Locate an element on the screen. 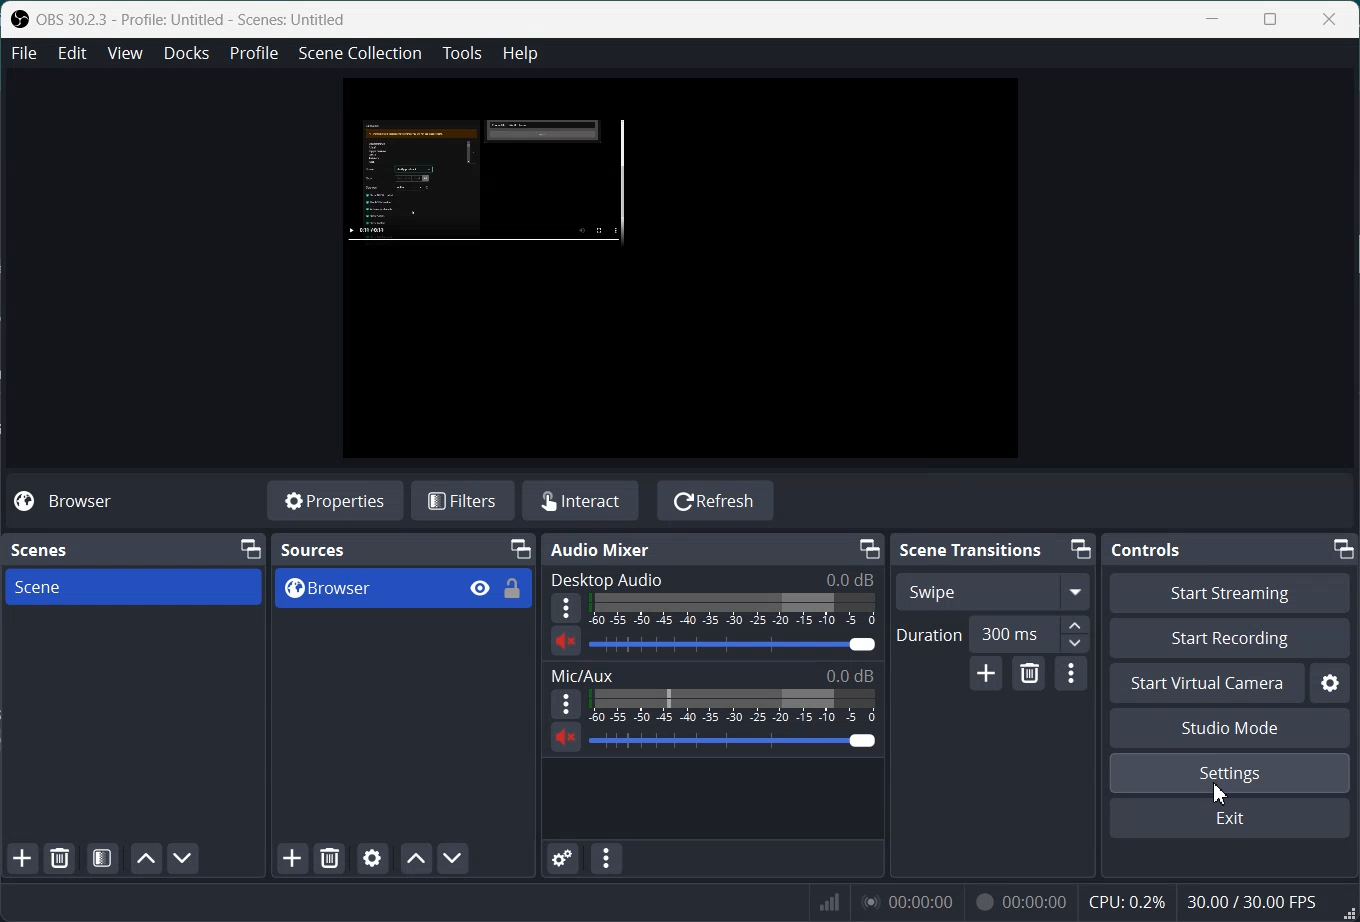  Edit is located at coordinates (73, 52).